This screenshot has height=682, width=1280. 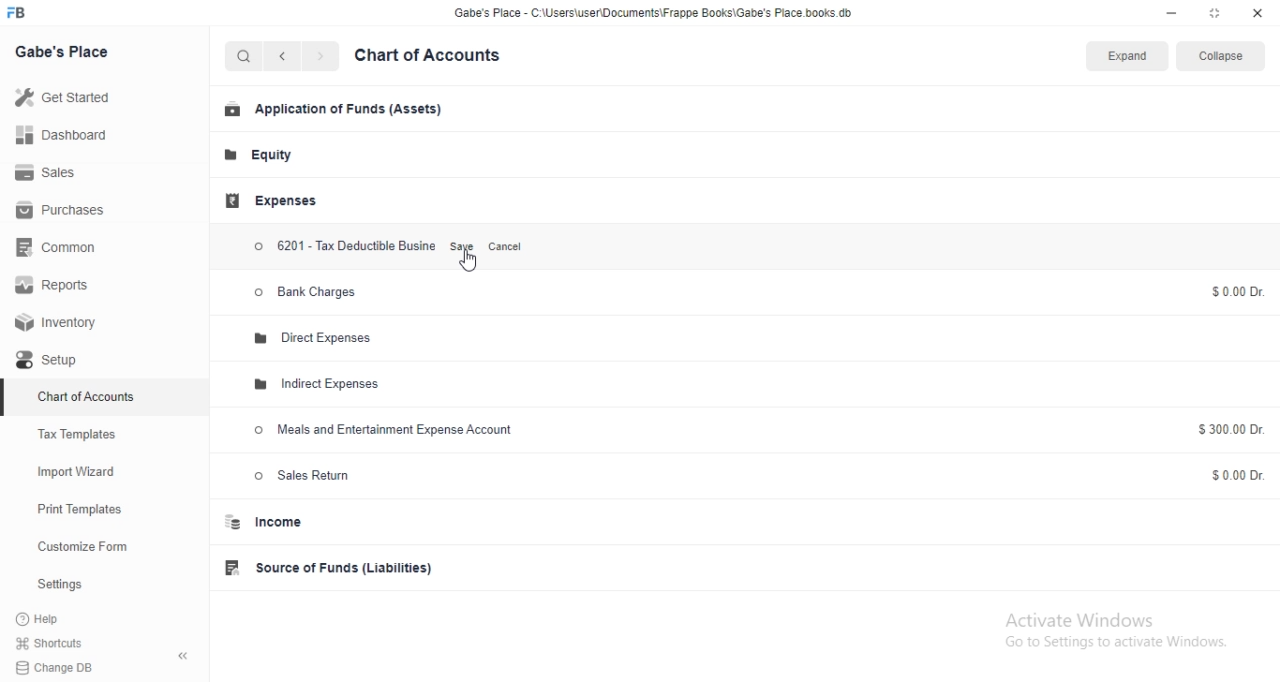 I want to click on Income, so click(x=279, y=524).